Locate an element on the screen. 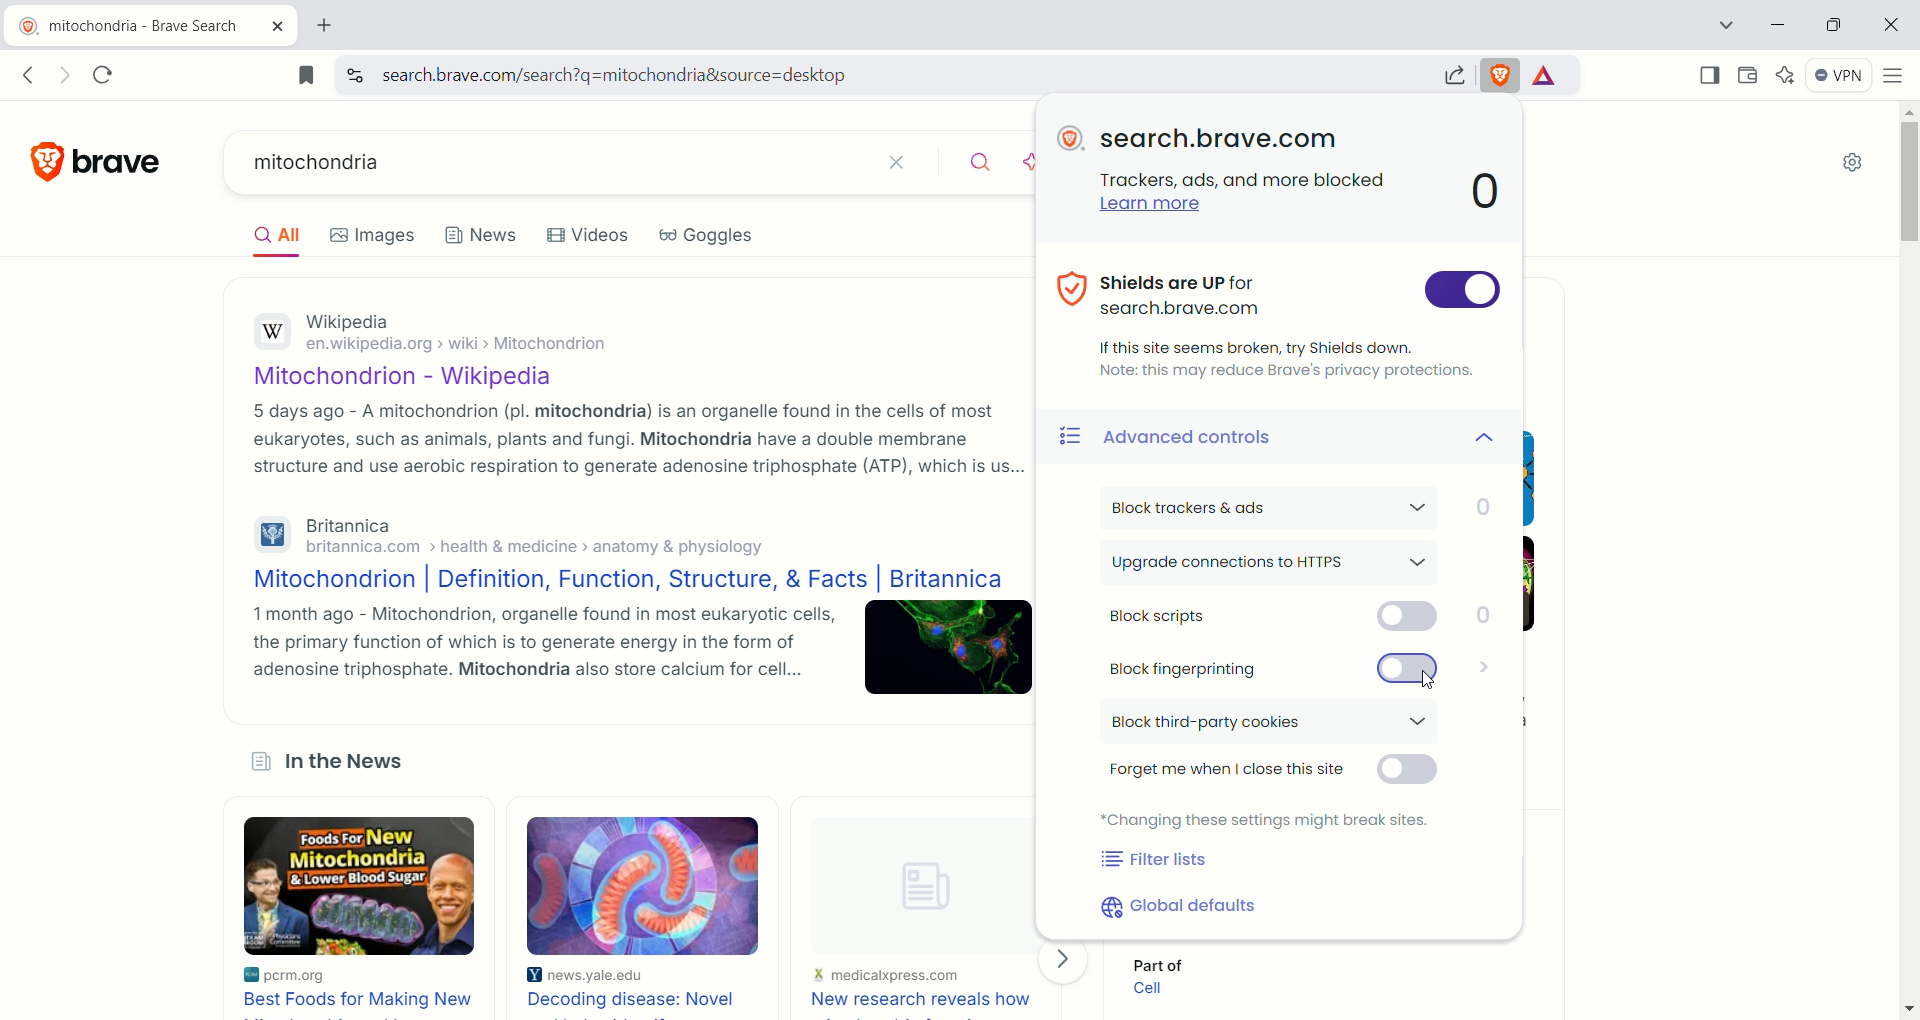  0 is located at coordinates (1488, 192).